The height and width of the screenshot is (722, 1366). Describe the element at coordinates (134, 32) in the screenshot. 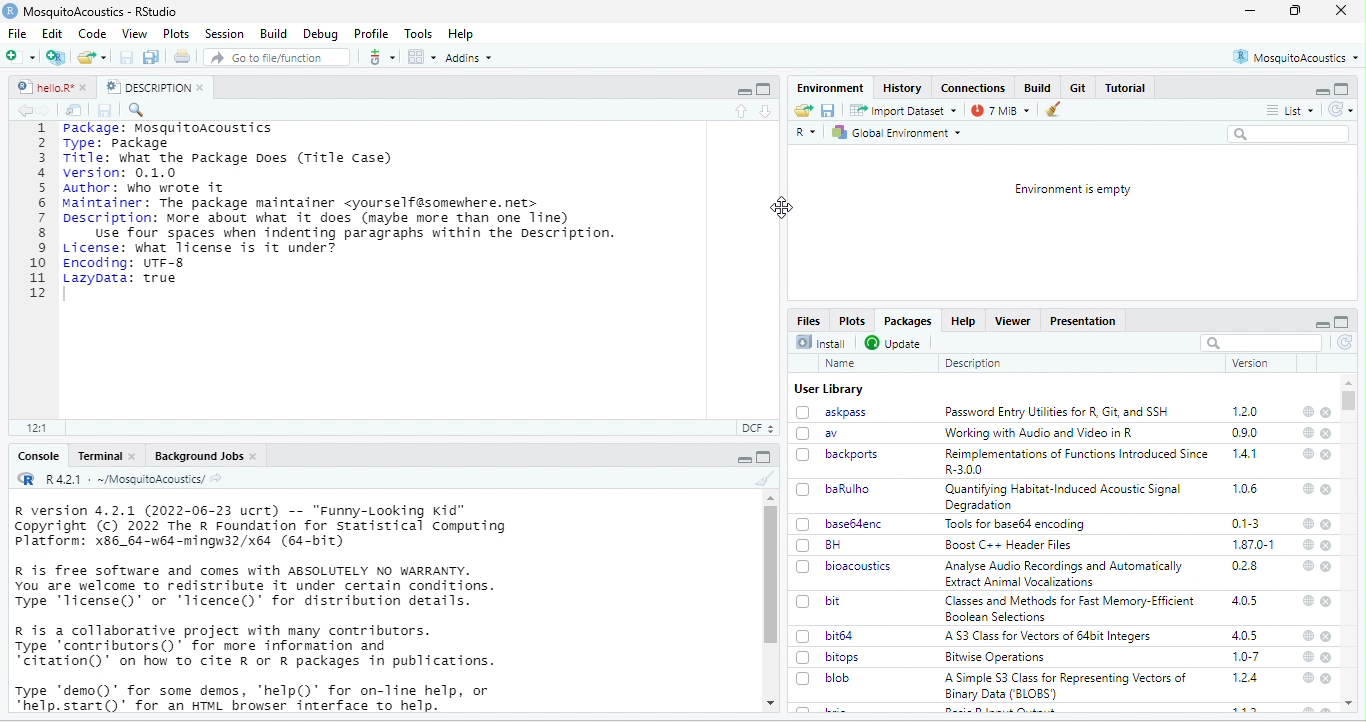

I see `View` at that location.